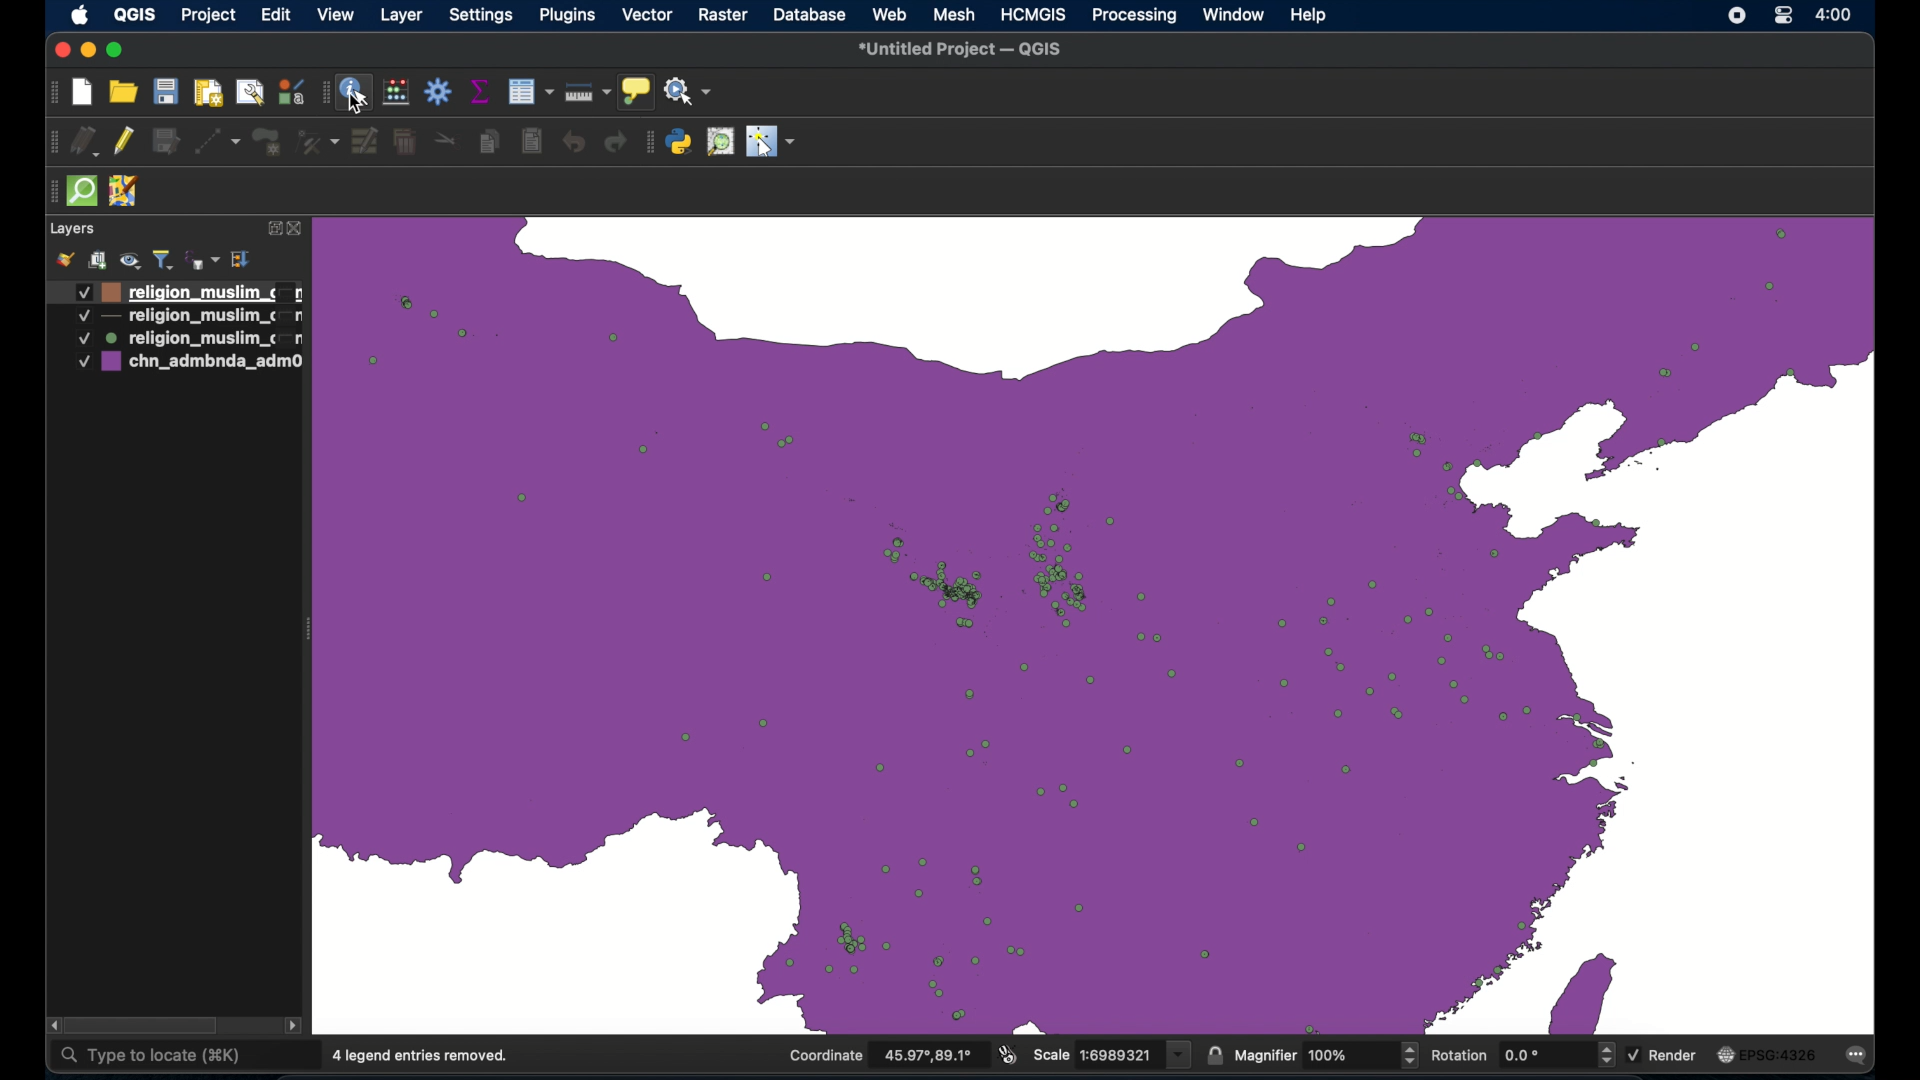 The image size is (1920, 1080). Describe the element at coordinates (150, 1059) in the screenshot. I see `type to locate` at that location.